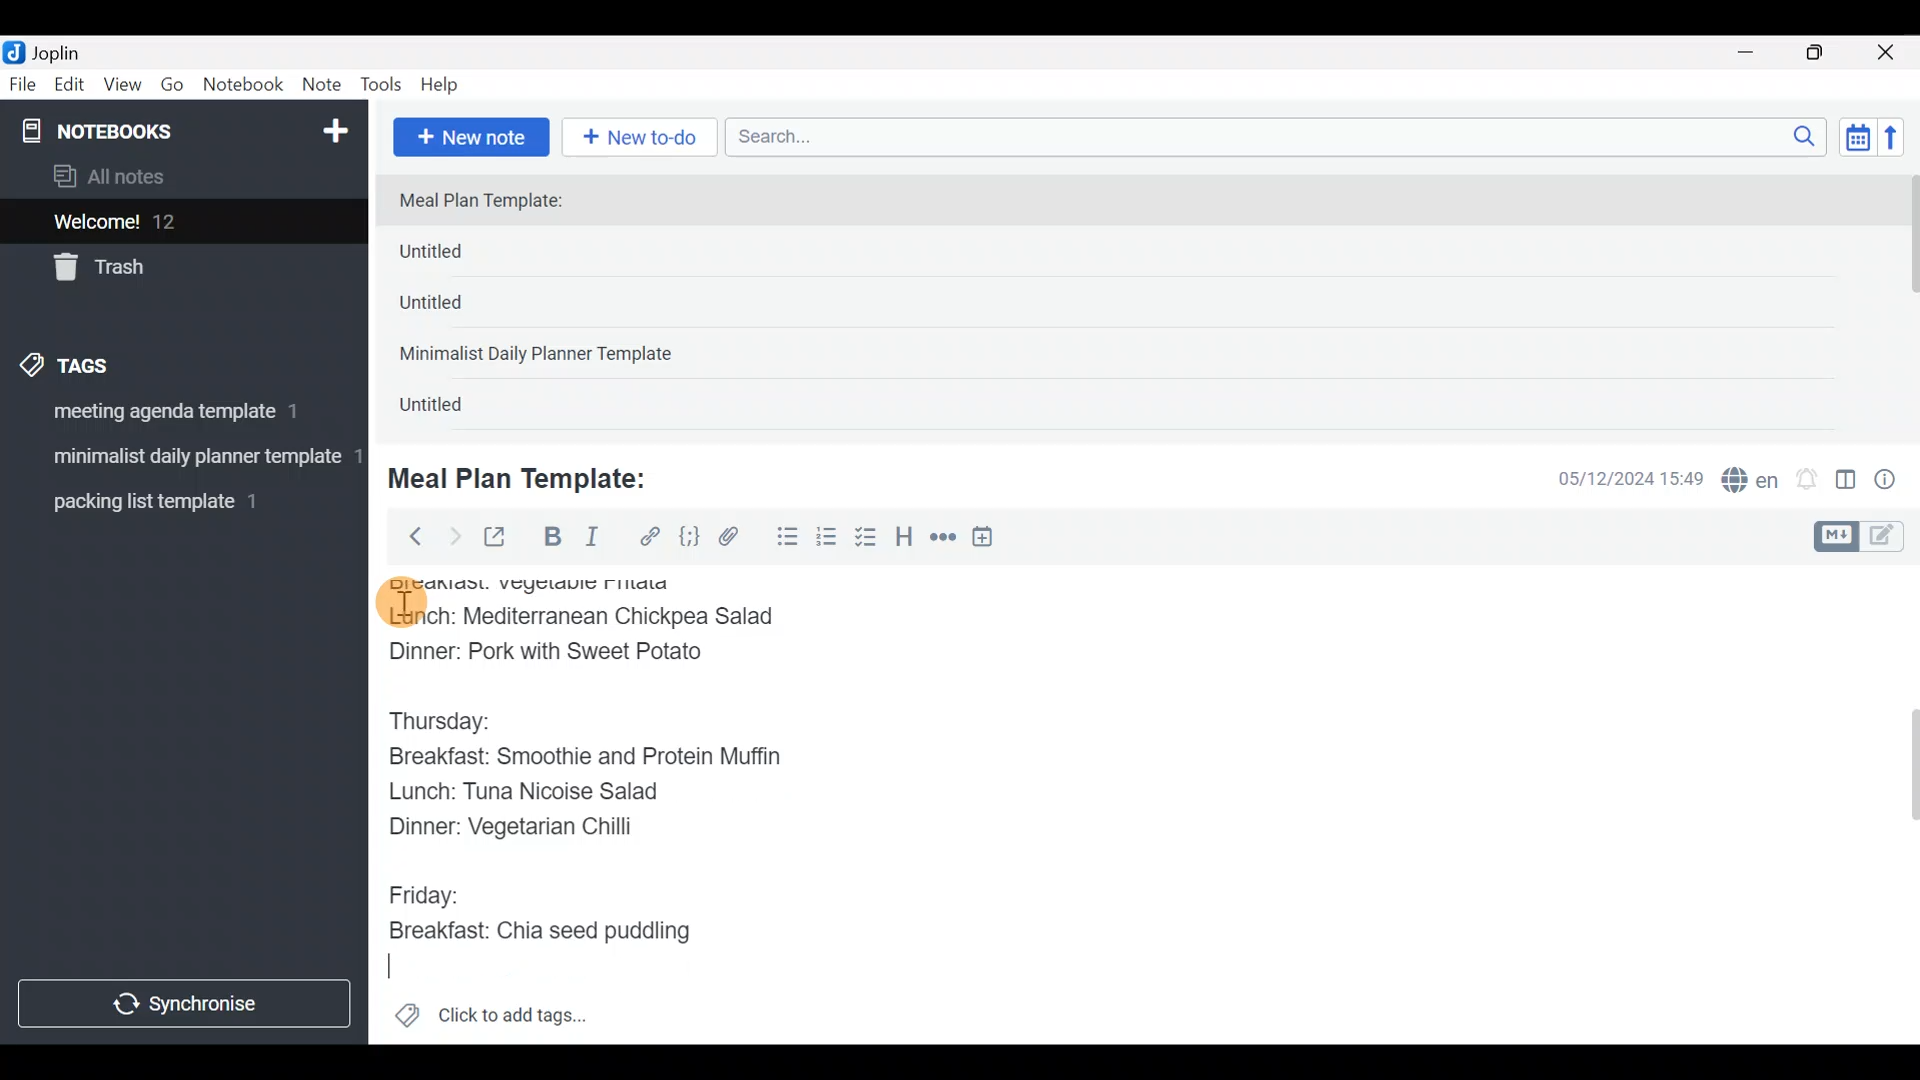  Describe the element at coordinates (430, 889) in the screenshot. I see `Friday:` at that location.